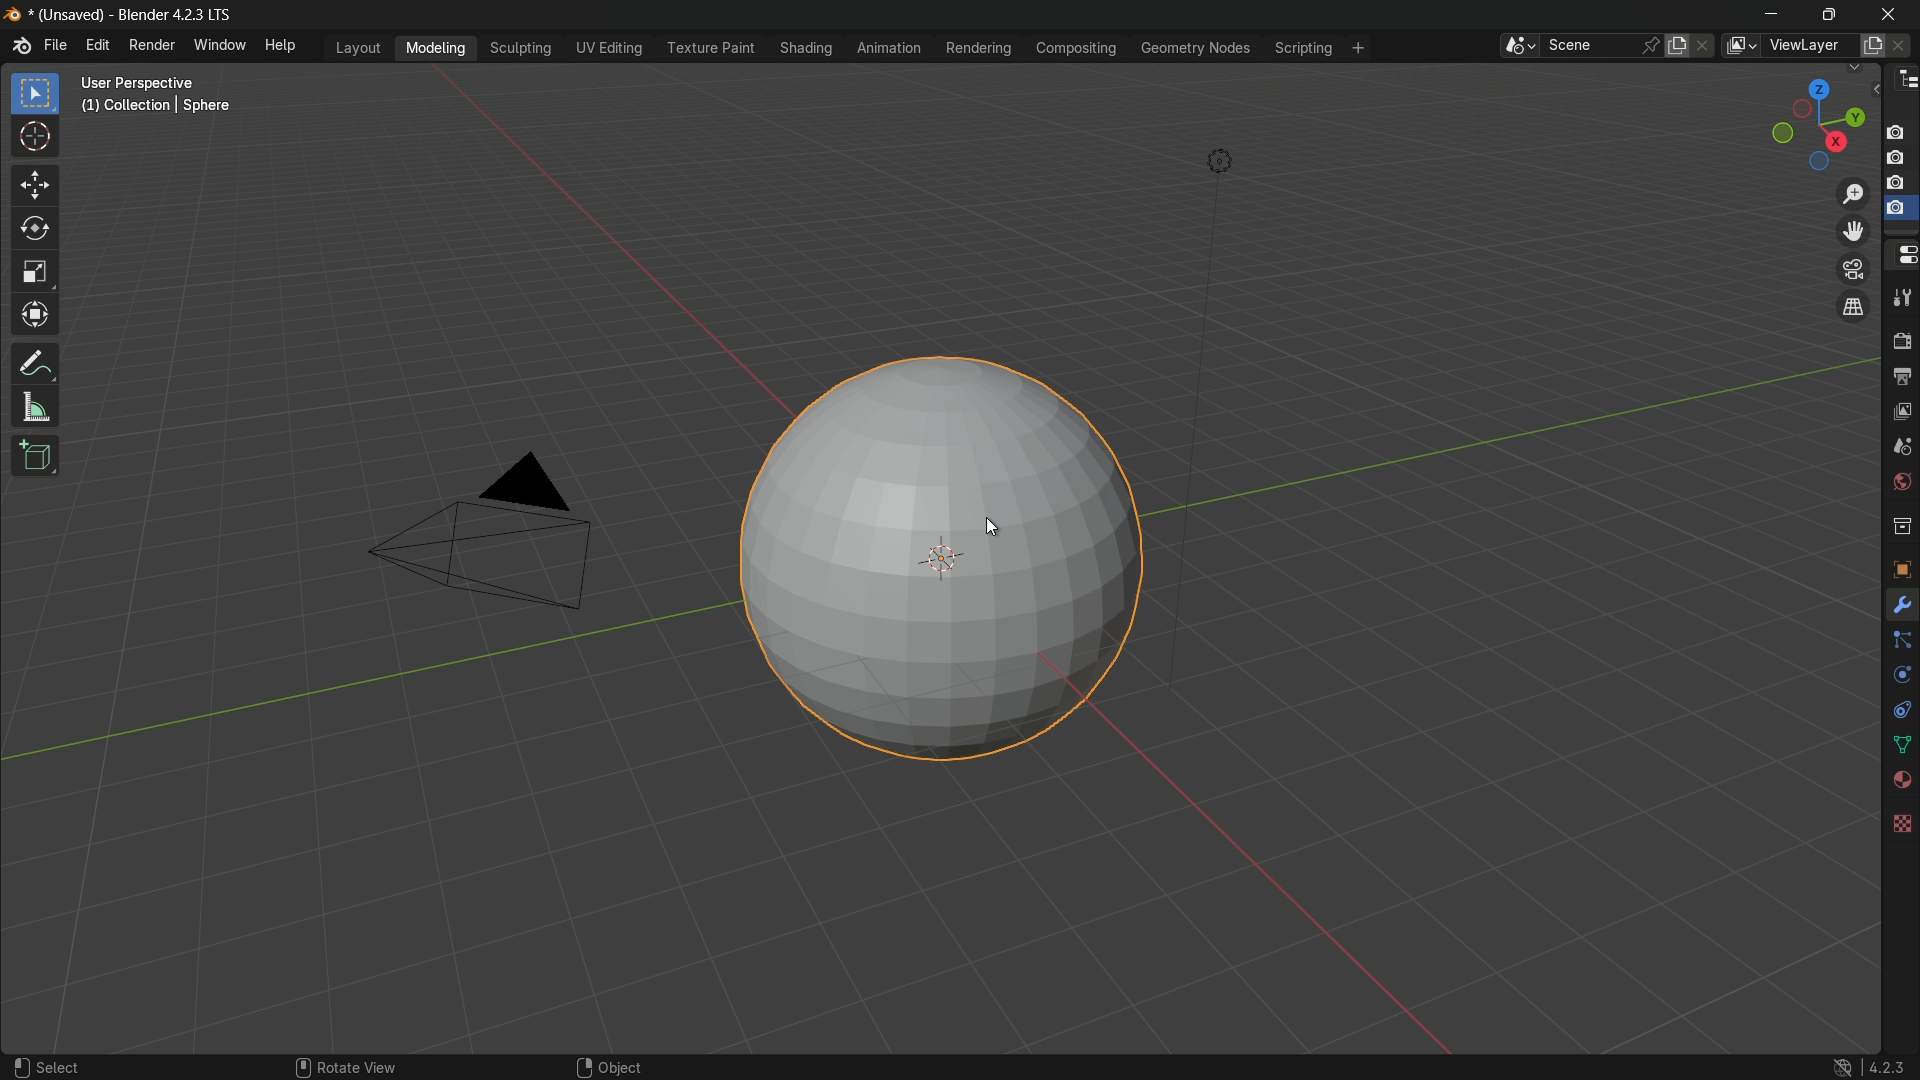  What do you see at coordinates (1857, 308) in the screenshot?
I see `switch current view` at bounding box center [1857, 308].